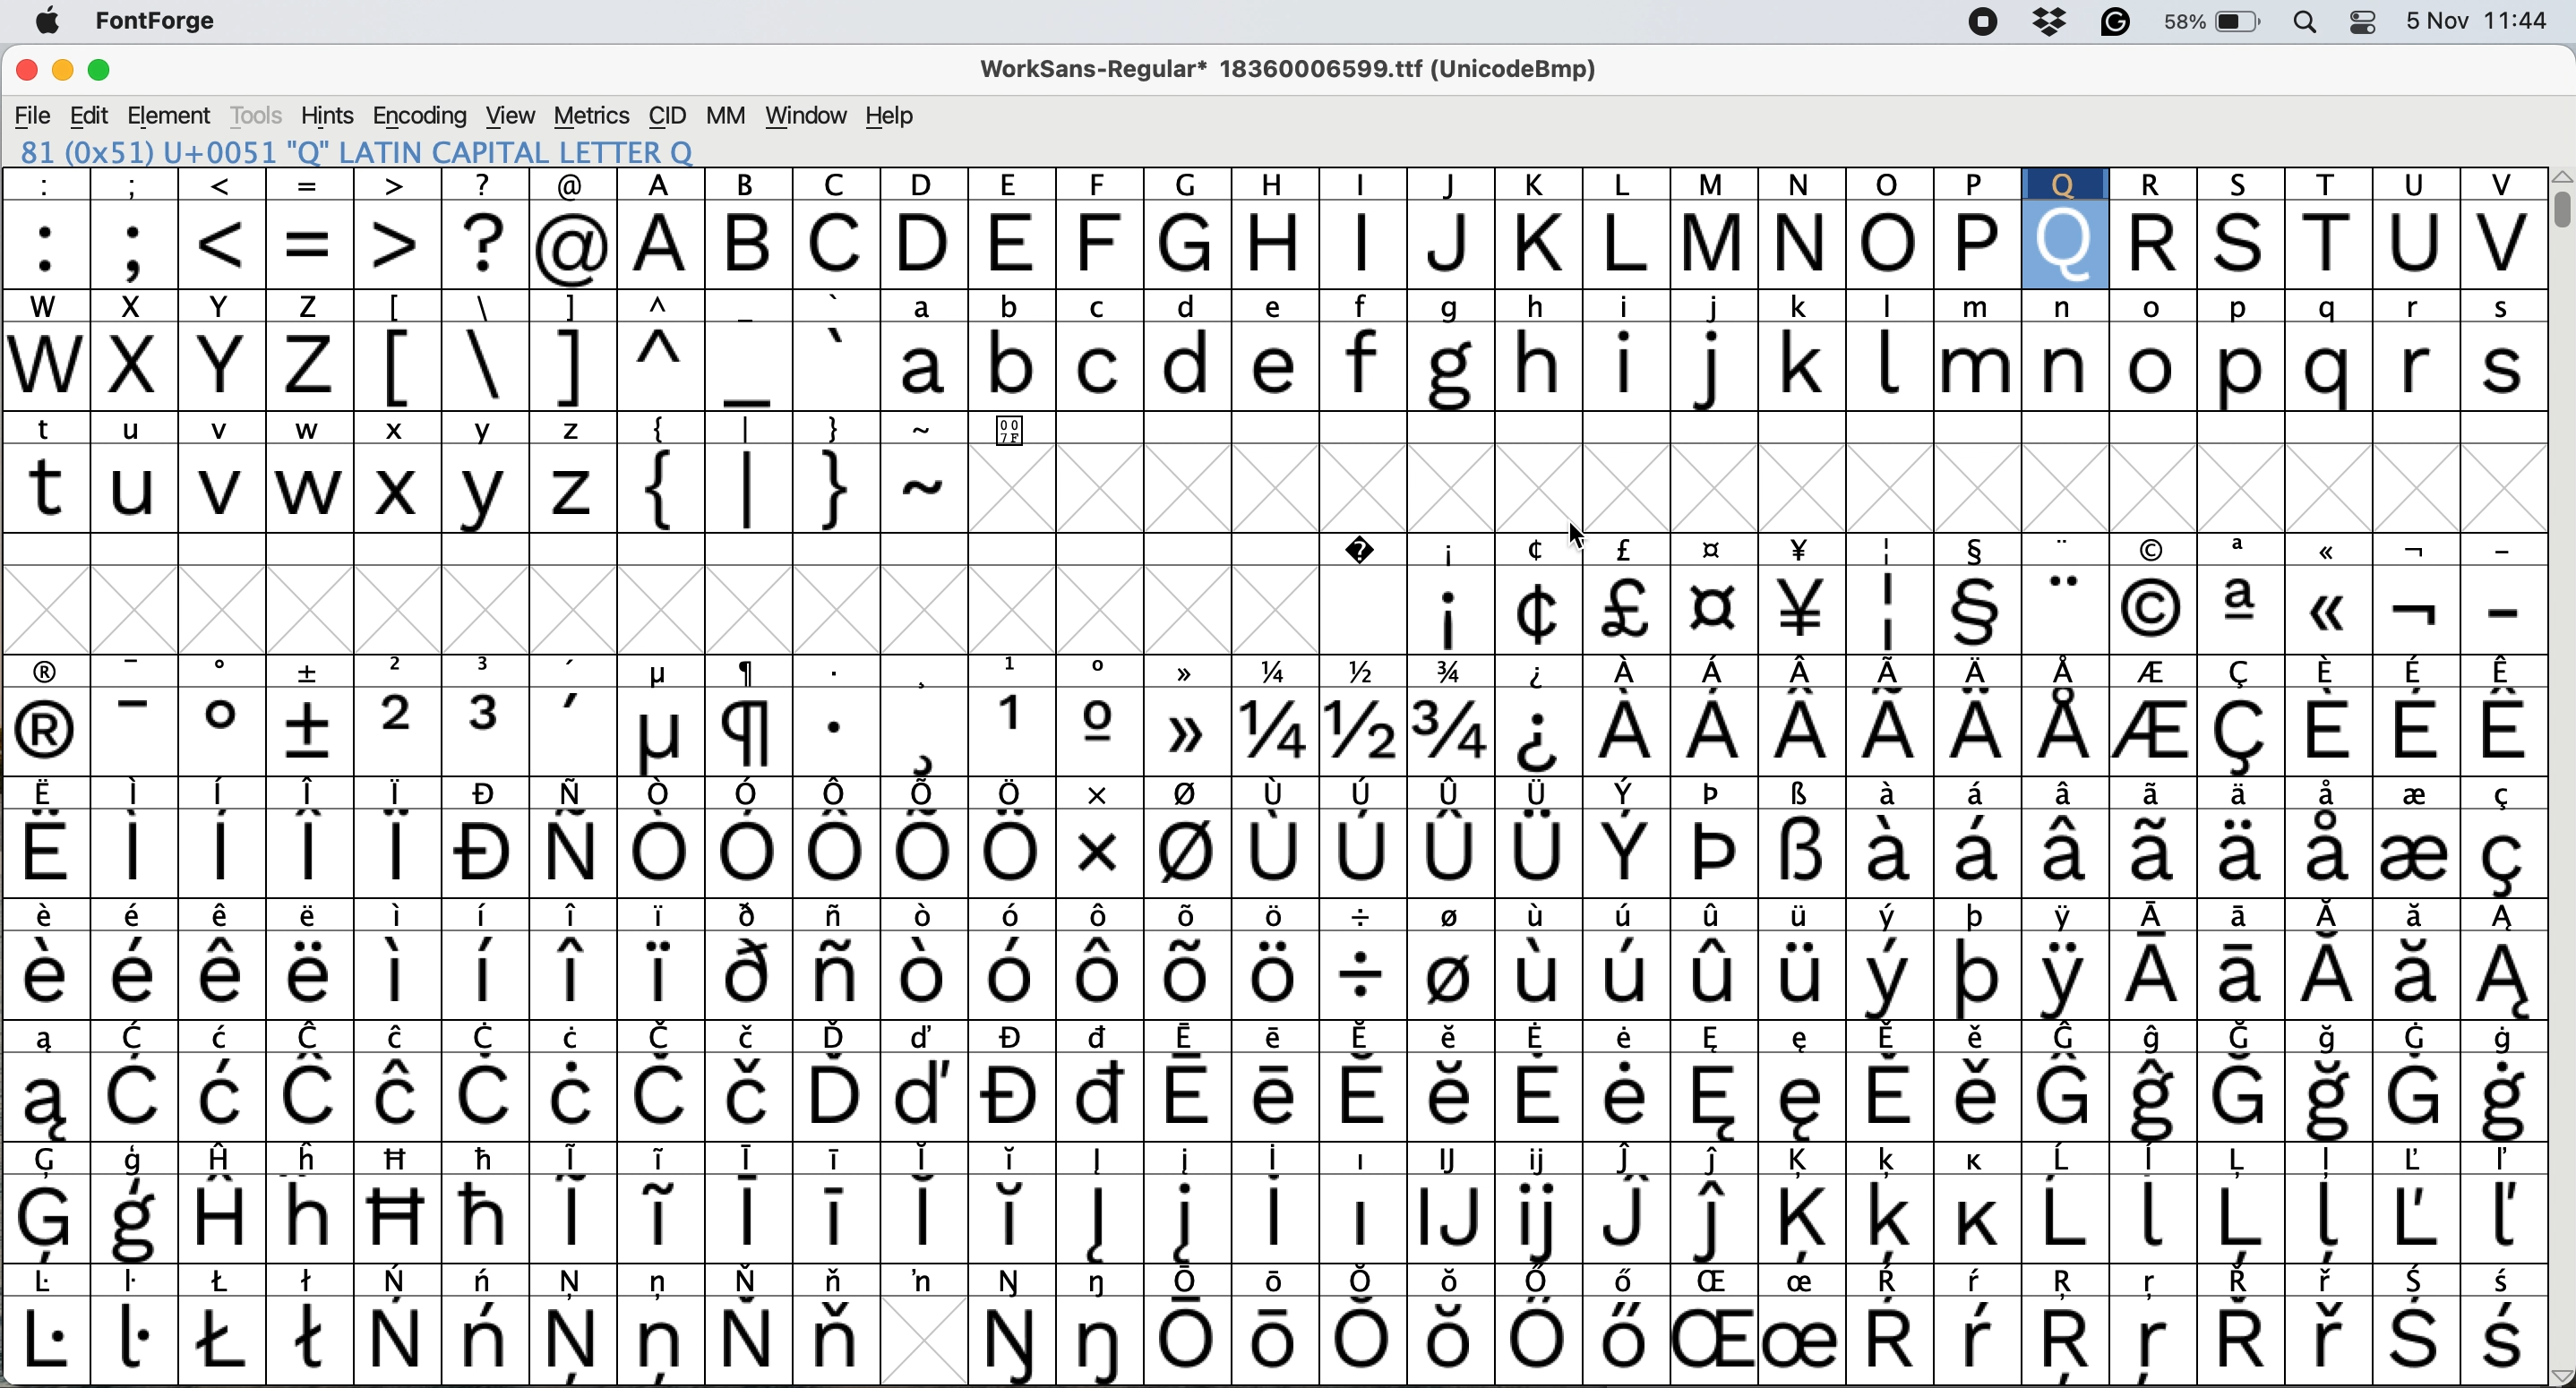 The image size is (2576, 1388). Describe the element at coordinates (1991, 23) in the screenshot. I see `screen recorder` at that location.